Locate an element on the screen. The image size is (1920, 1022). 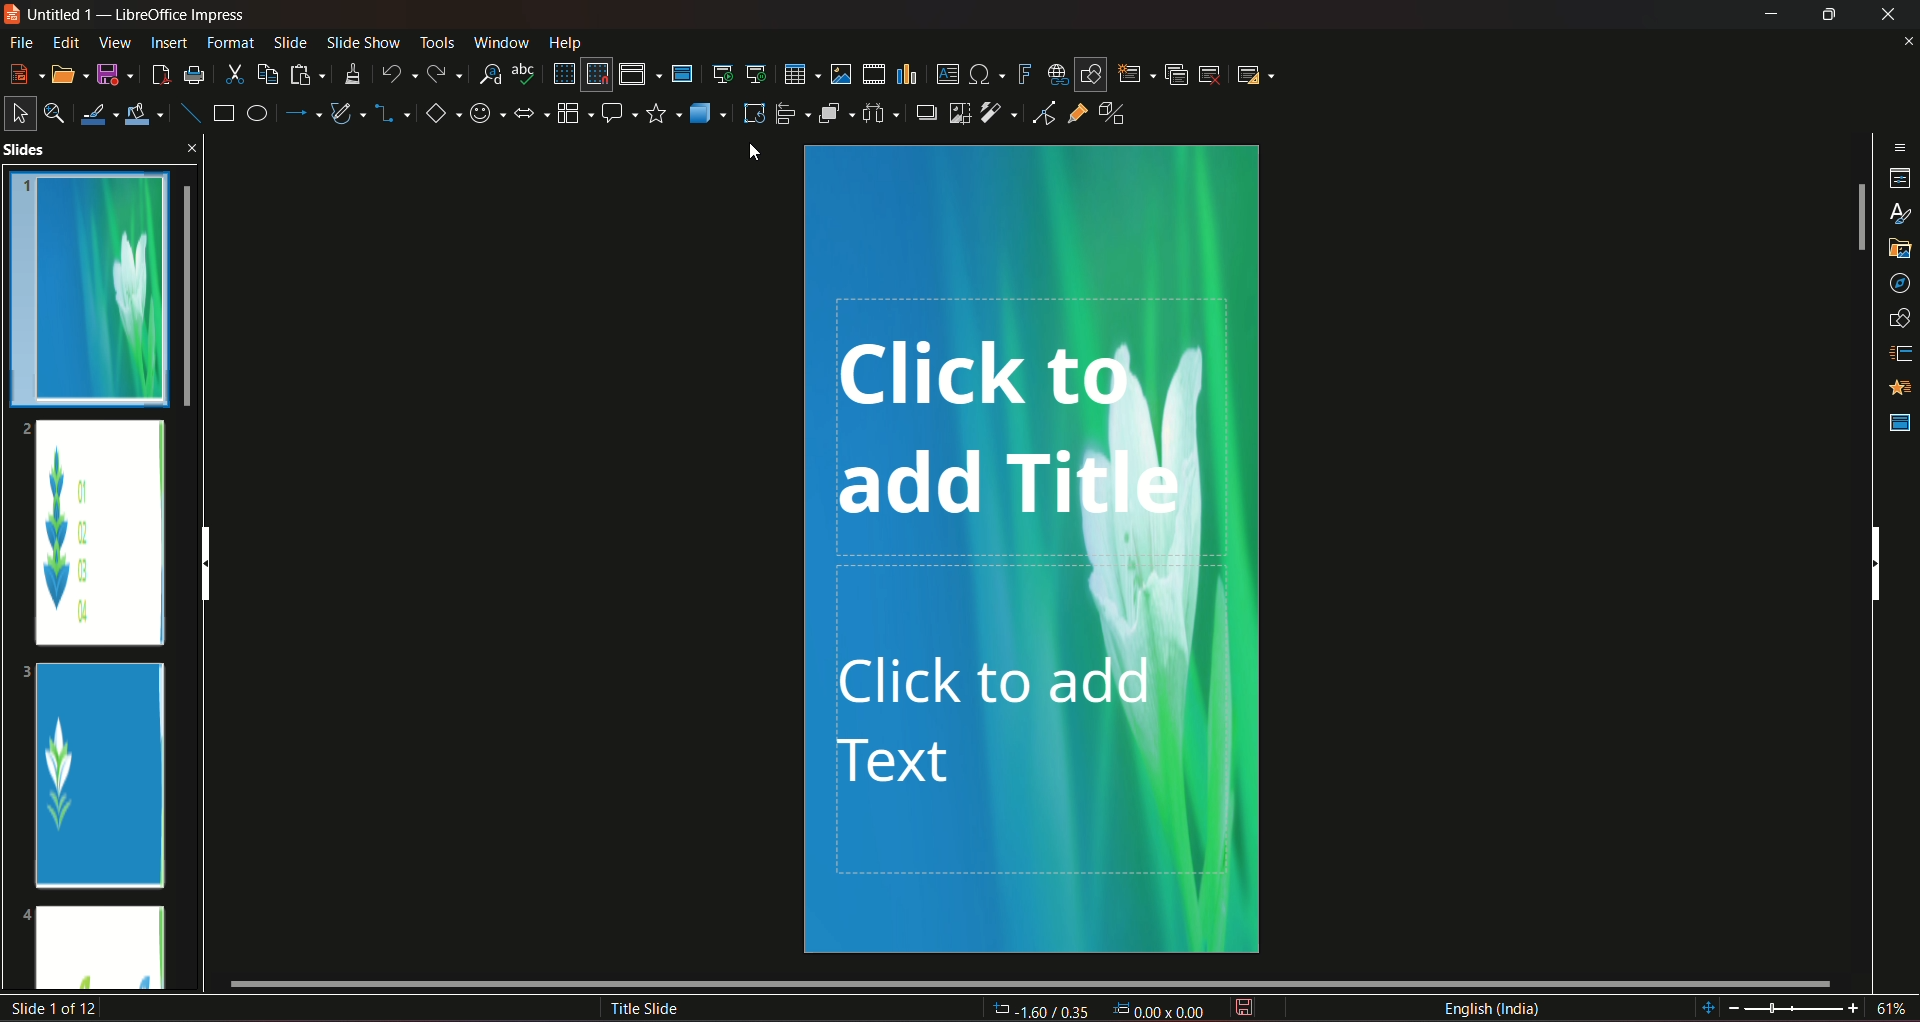
edit is located at coordinates (63, 42).